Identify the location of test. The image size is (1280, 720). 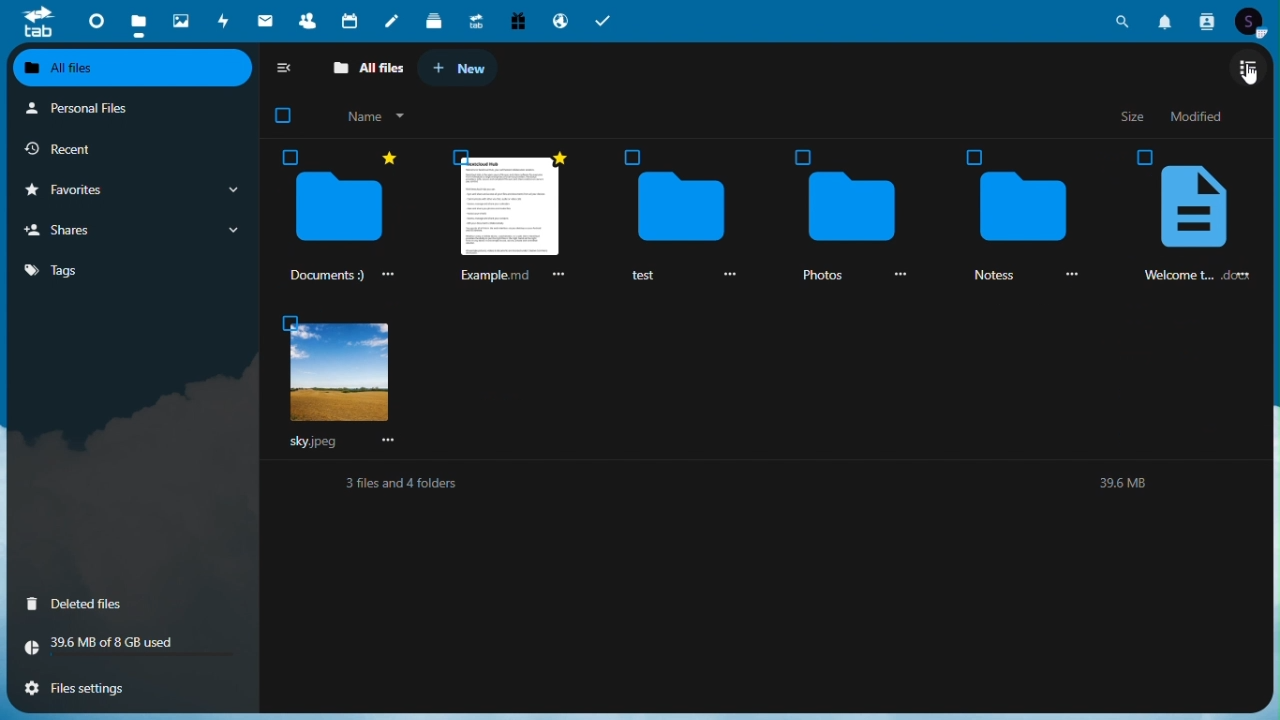
(647, 278).